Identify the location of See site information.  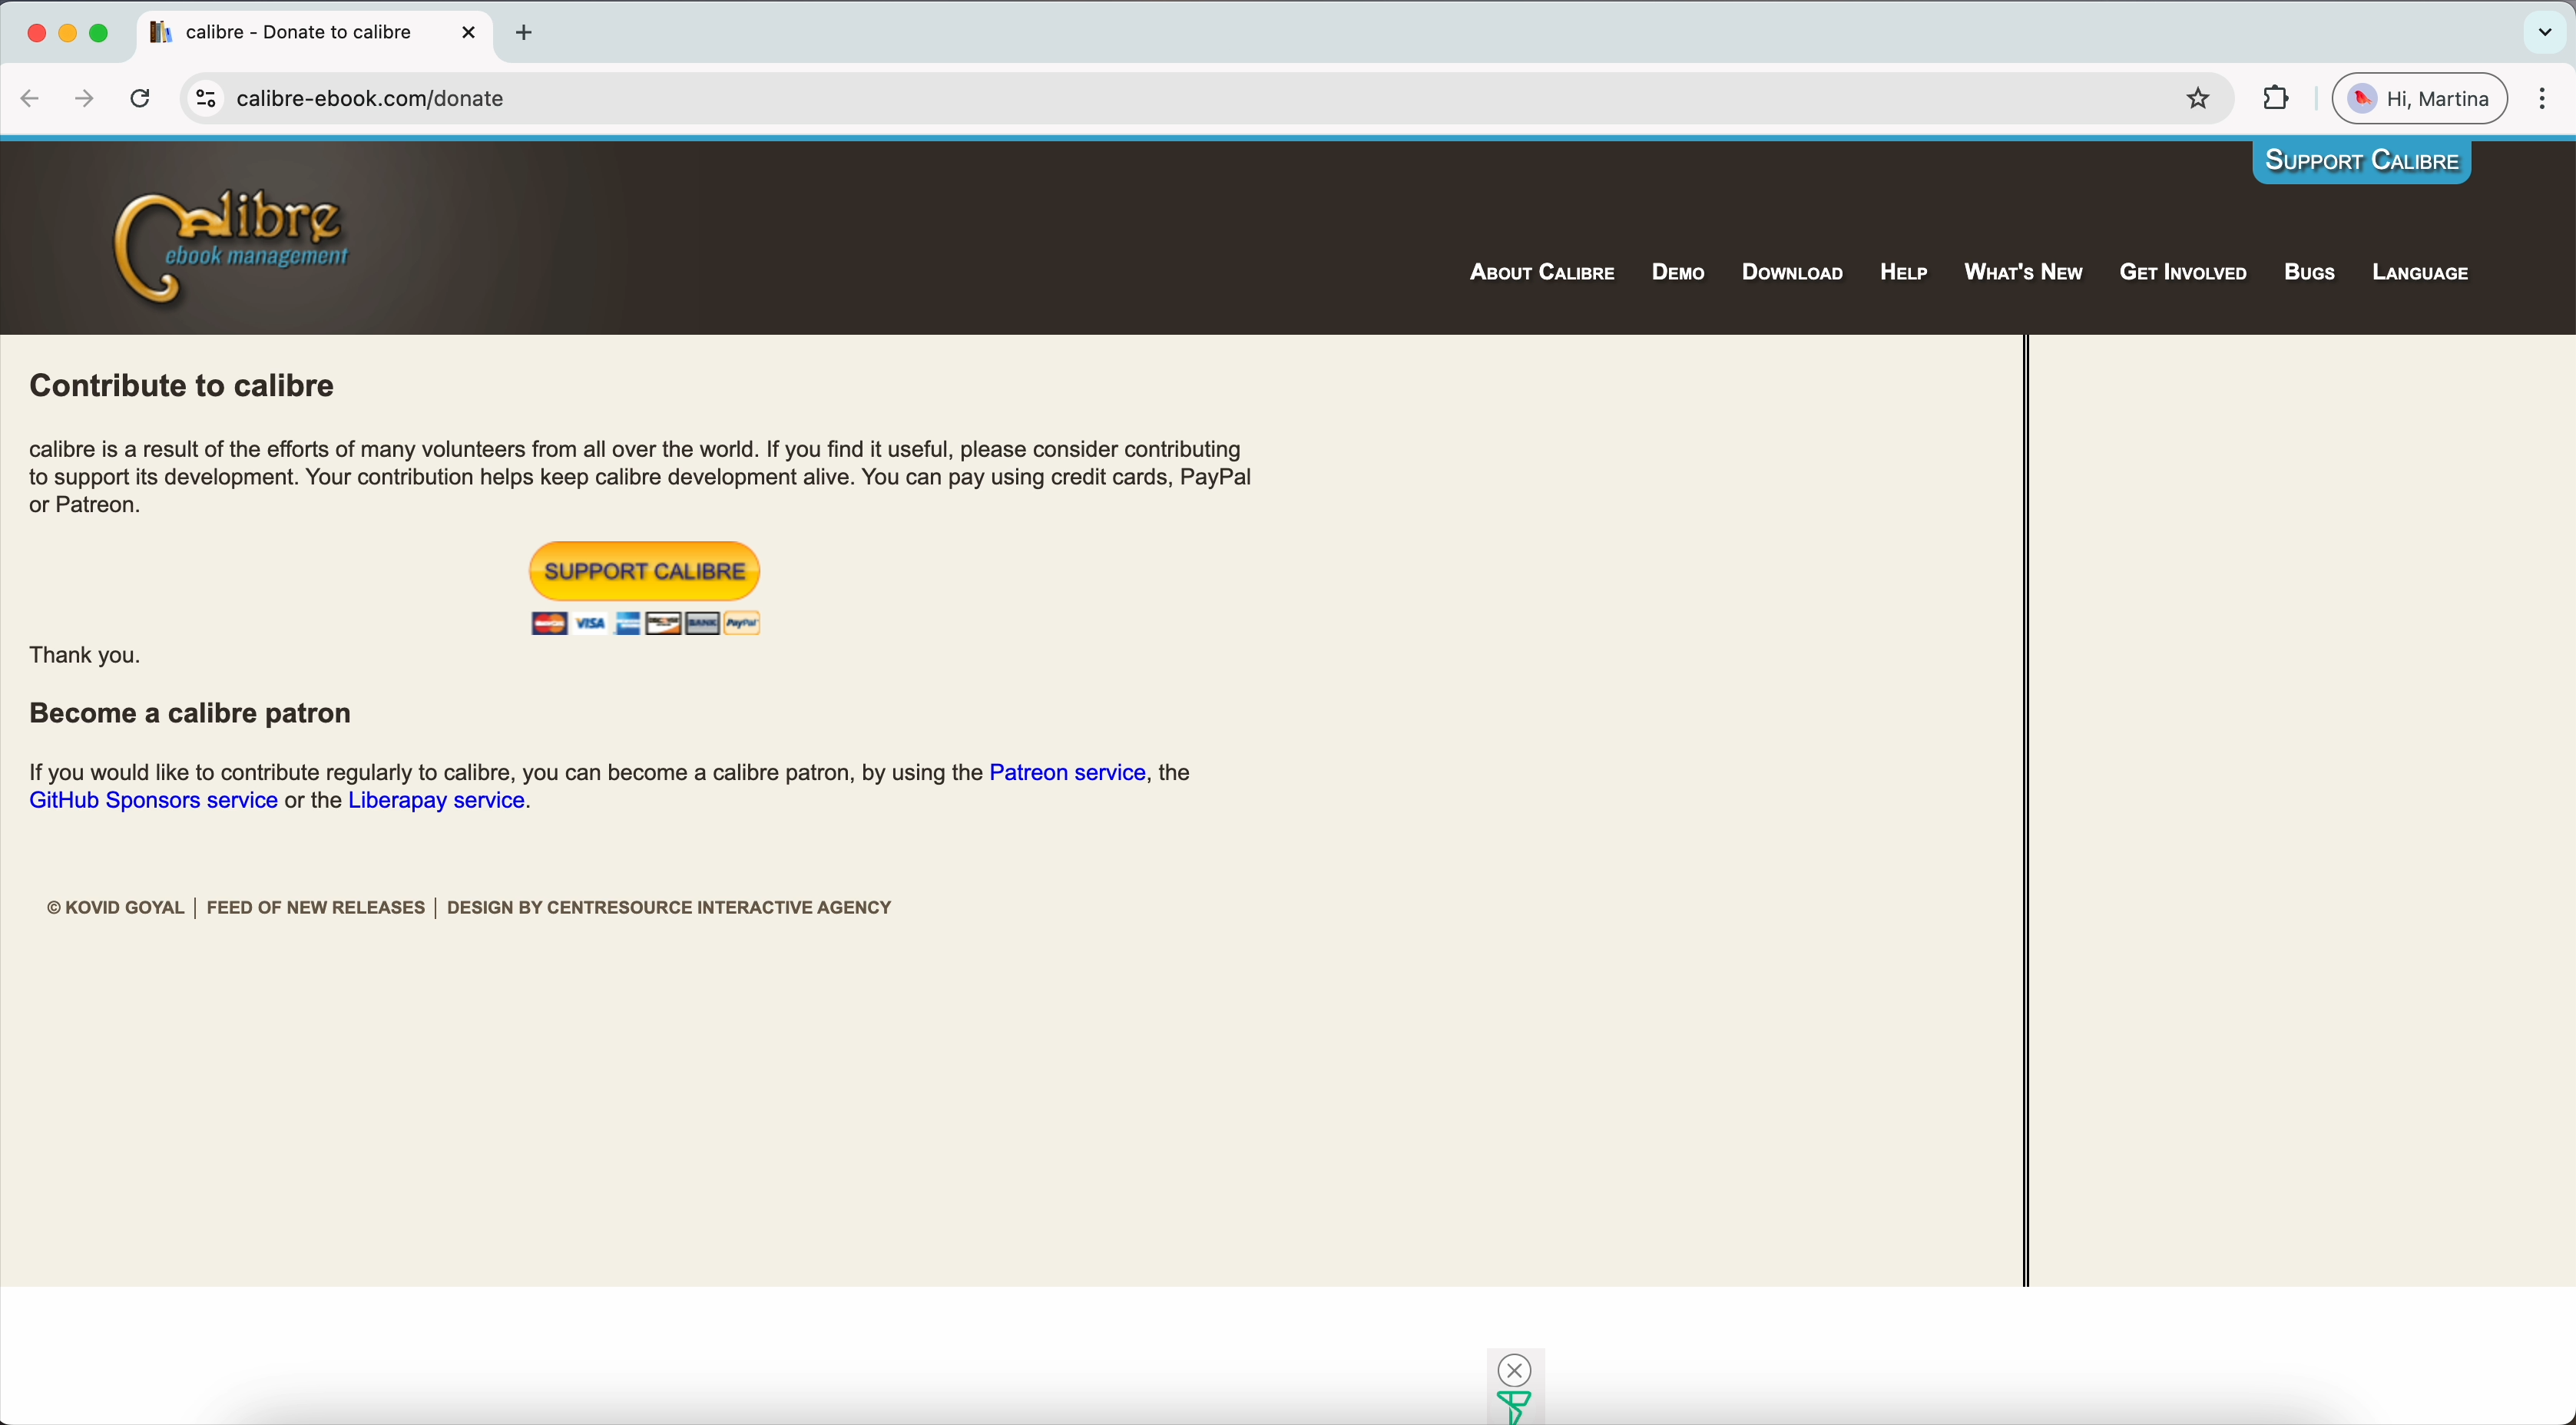
(204, 98).